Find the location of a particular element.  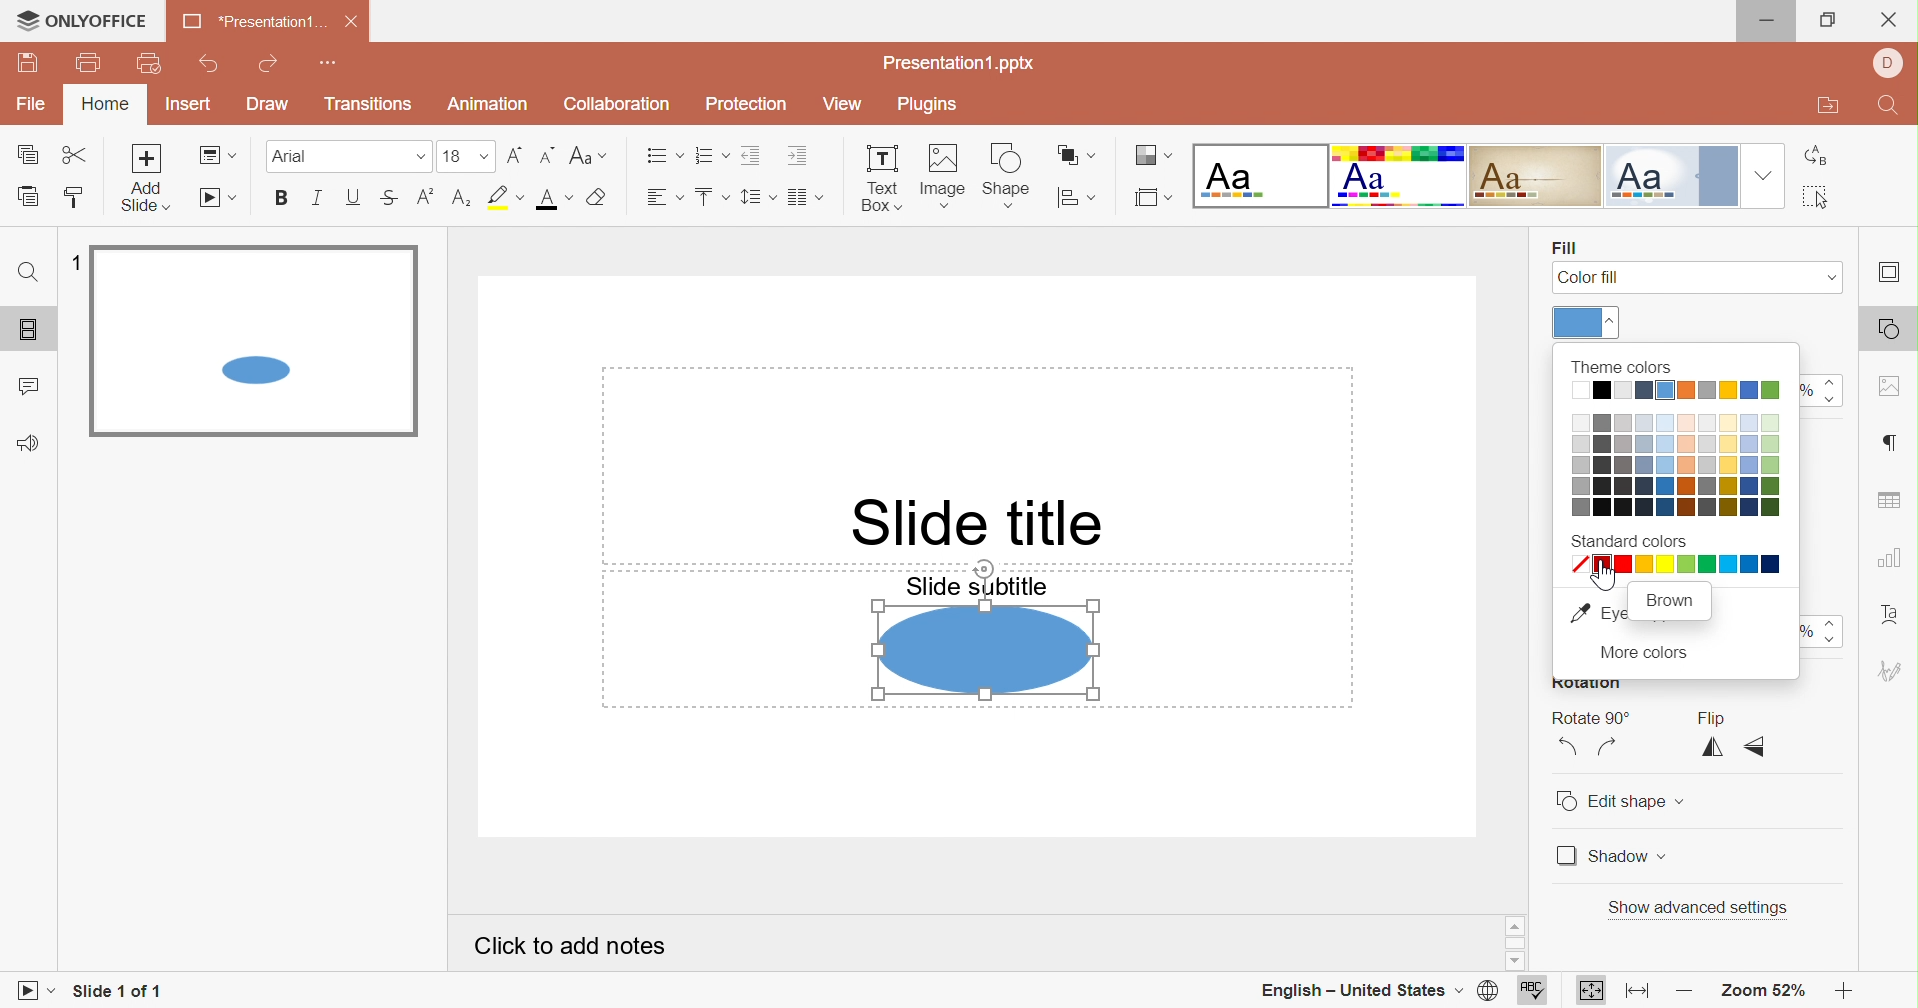

Select slide size is located at coordinates (1153, 198).